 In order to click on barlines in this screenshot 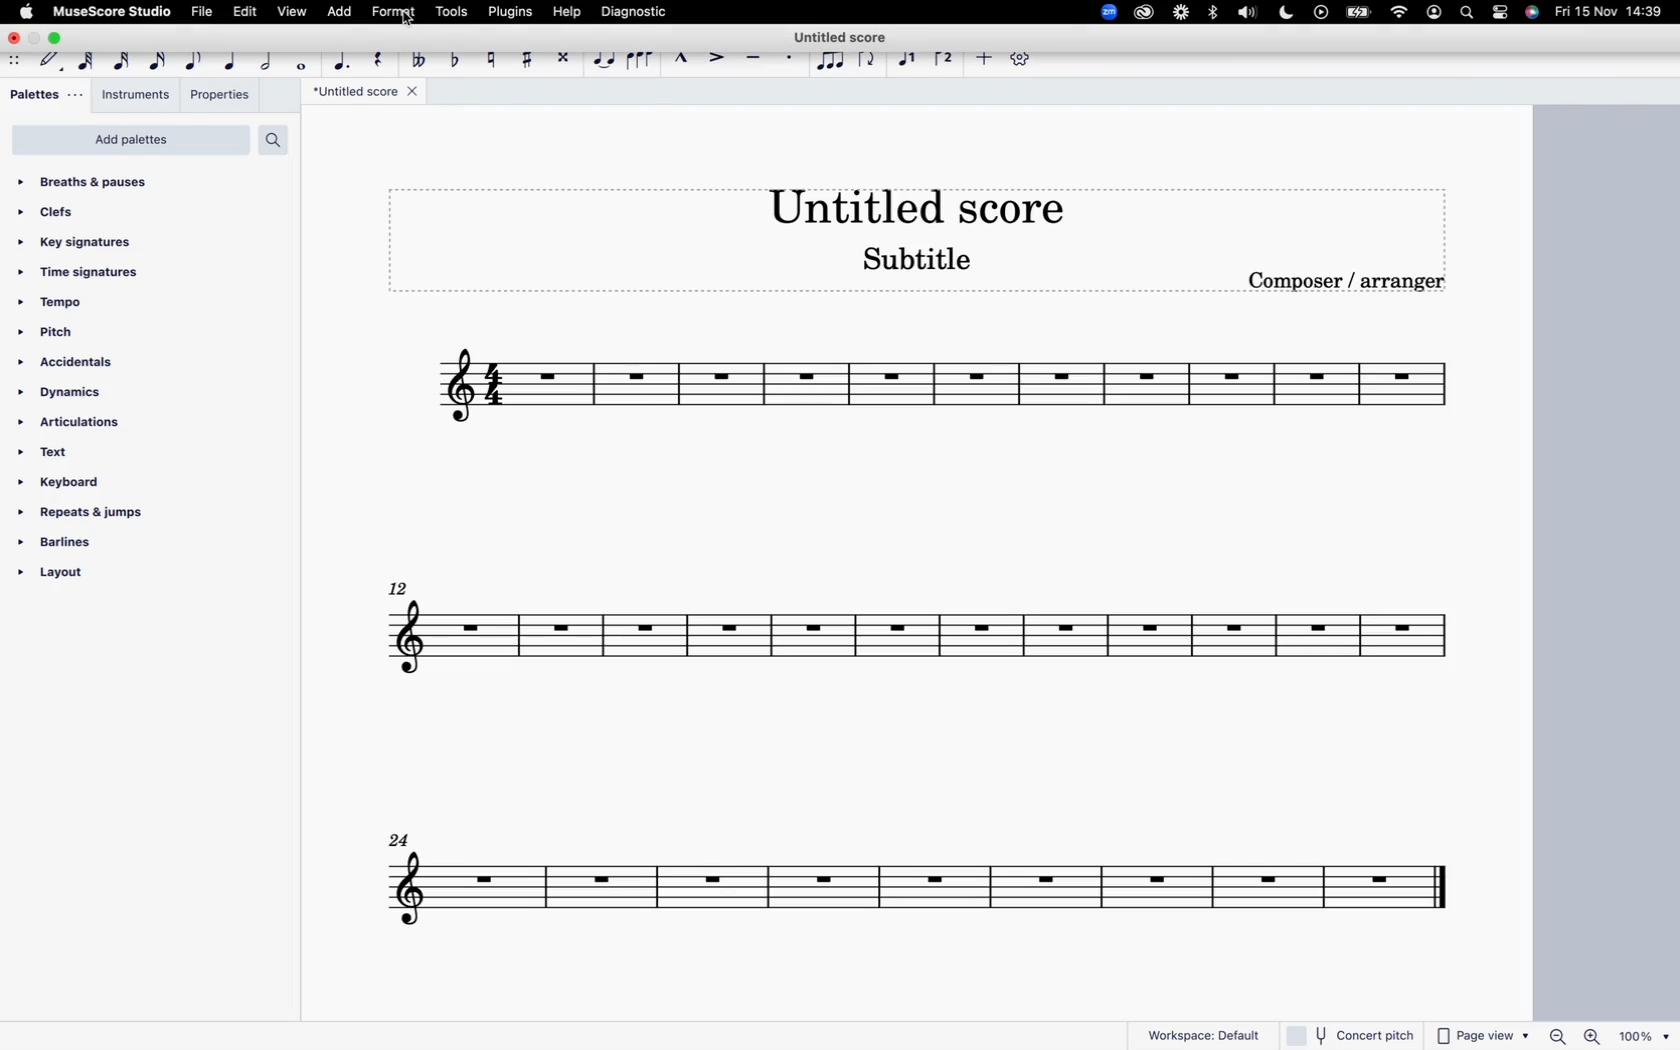, I will do `click(64, 544)`.